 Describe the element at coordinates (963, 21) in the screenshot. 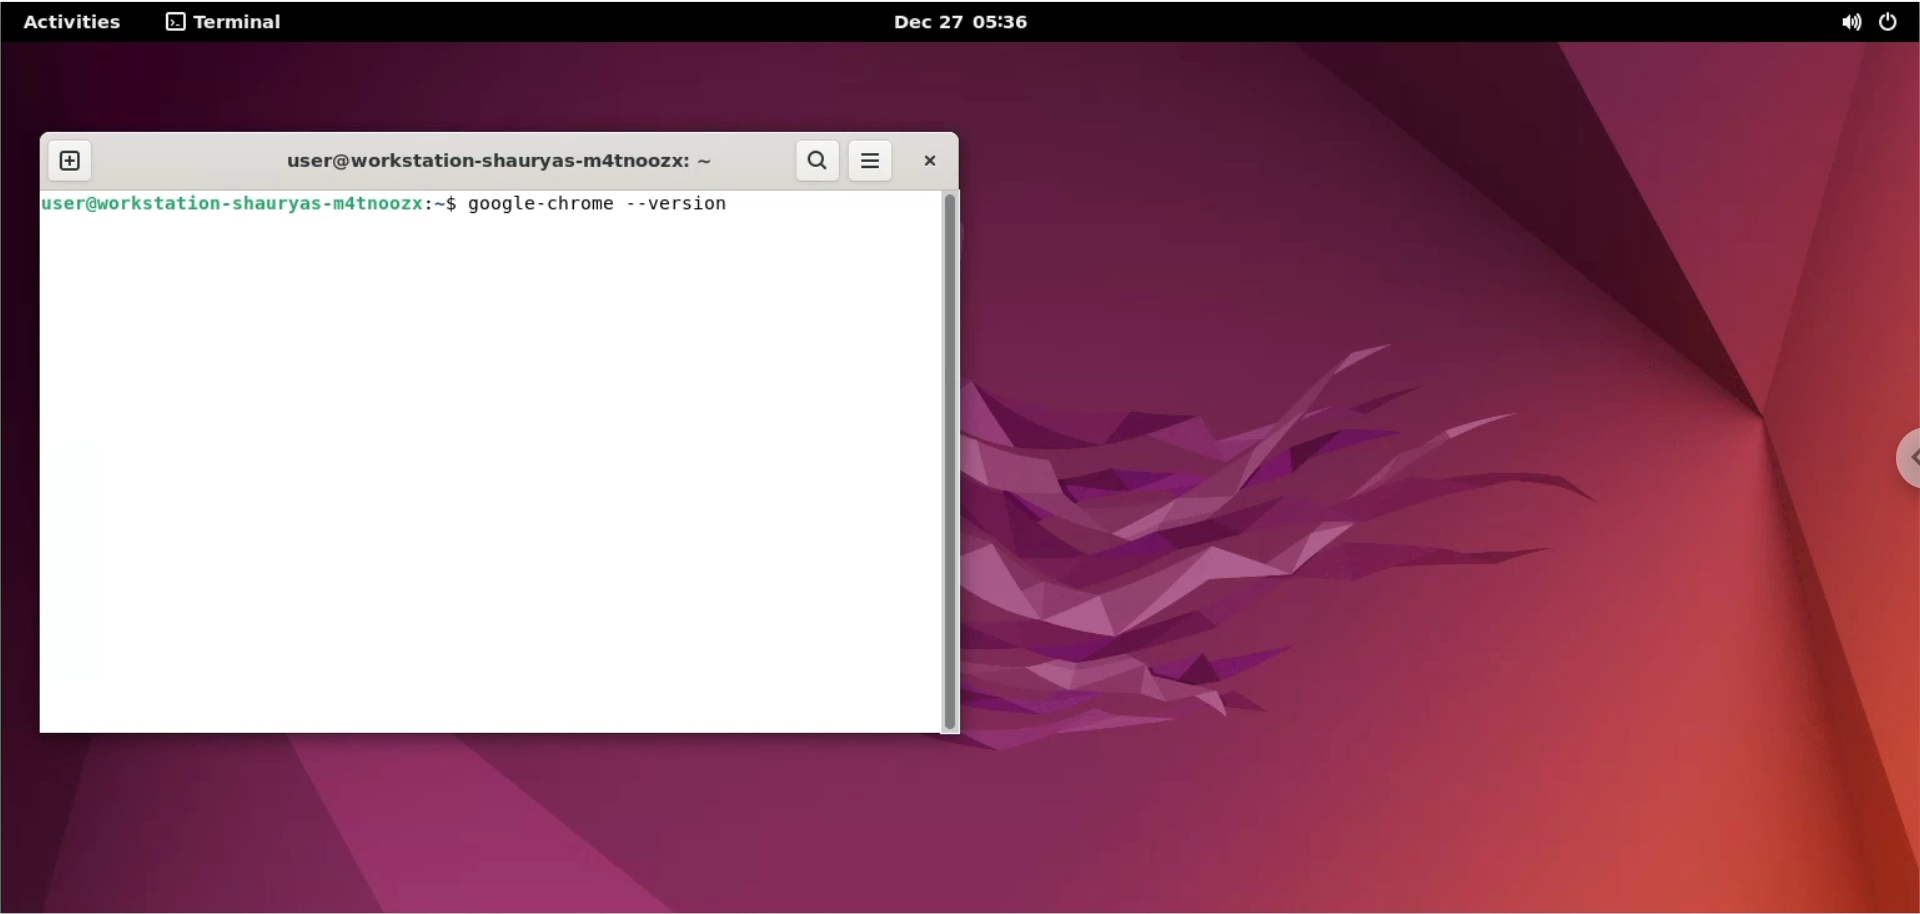

I see `Dec 27 05:36` at that location.